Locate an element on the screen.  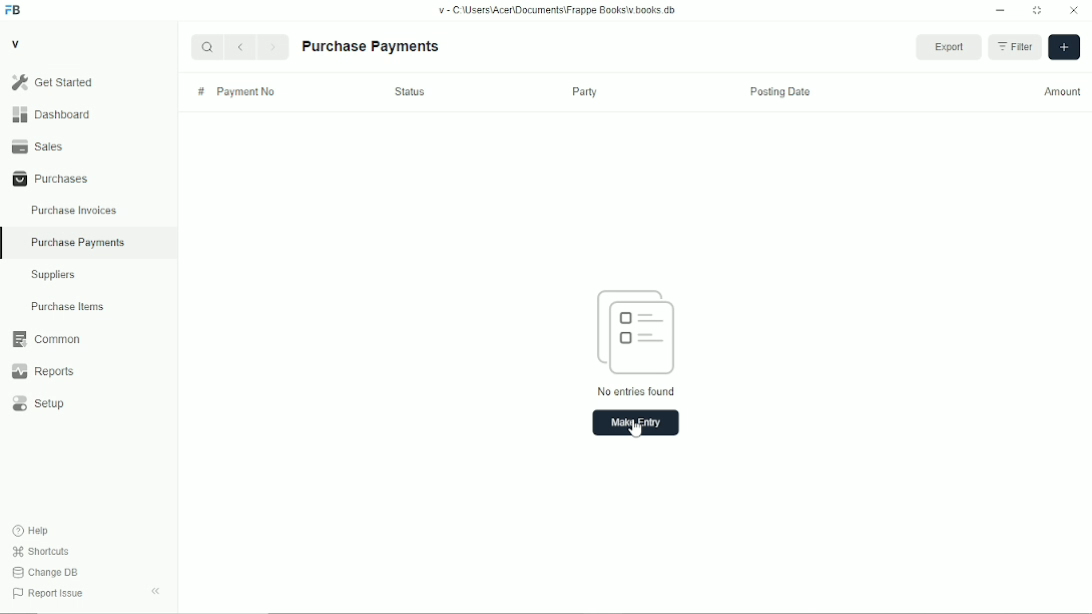
Frappe Books logo is located at coordinates (12, 10).